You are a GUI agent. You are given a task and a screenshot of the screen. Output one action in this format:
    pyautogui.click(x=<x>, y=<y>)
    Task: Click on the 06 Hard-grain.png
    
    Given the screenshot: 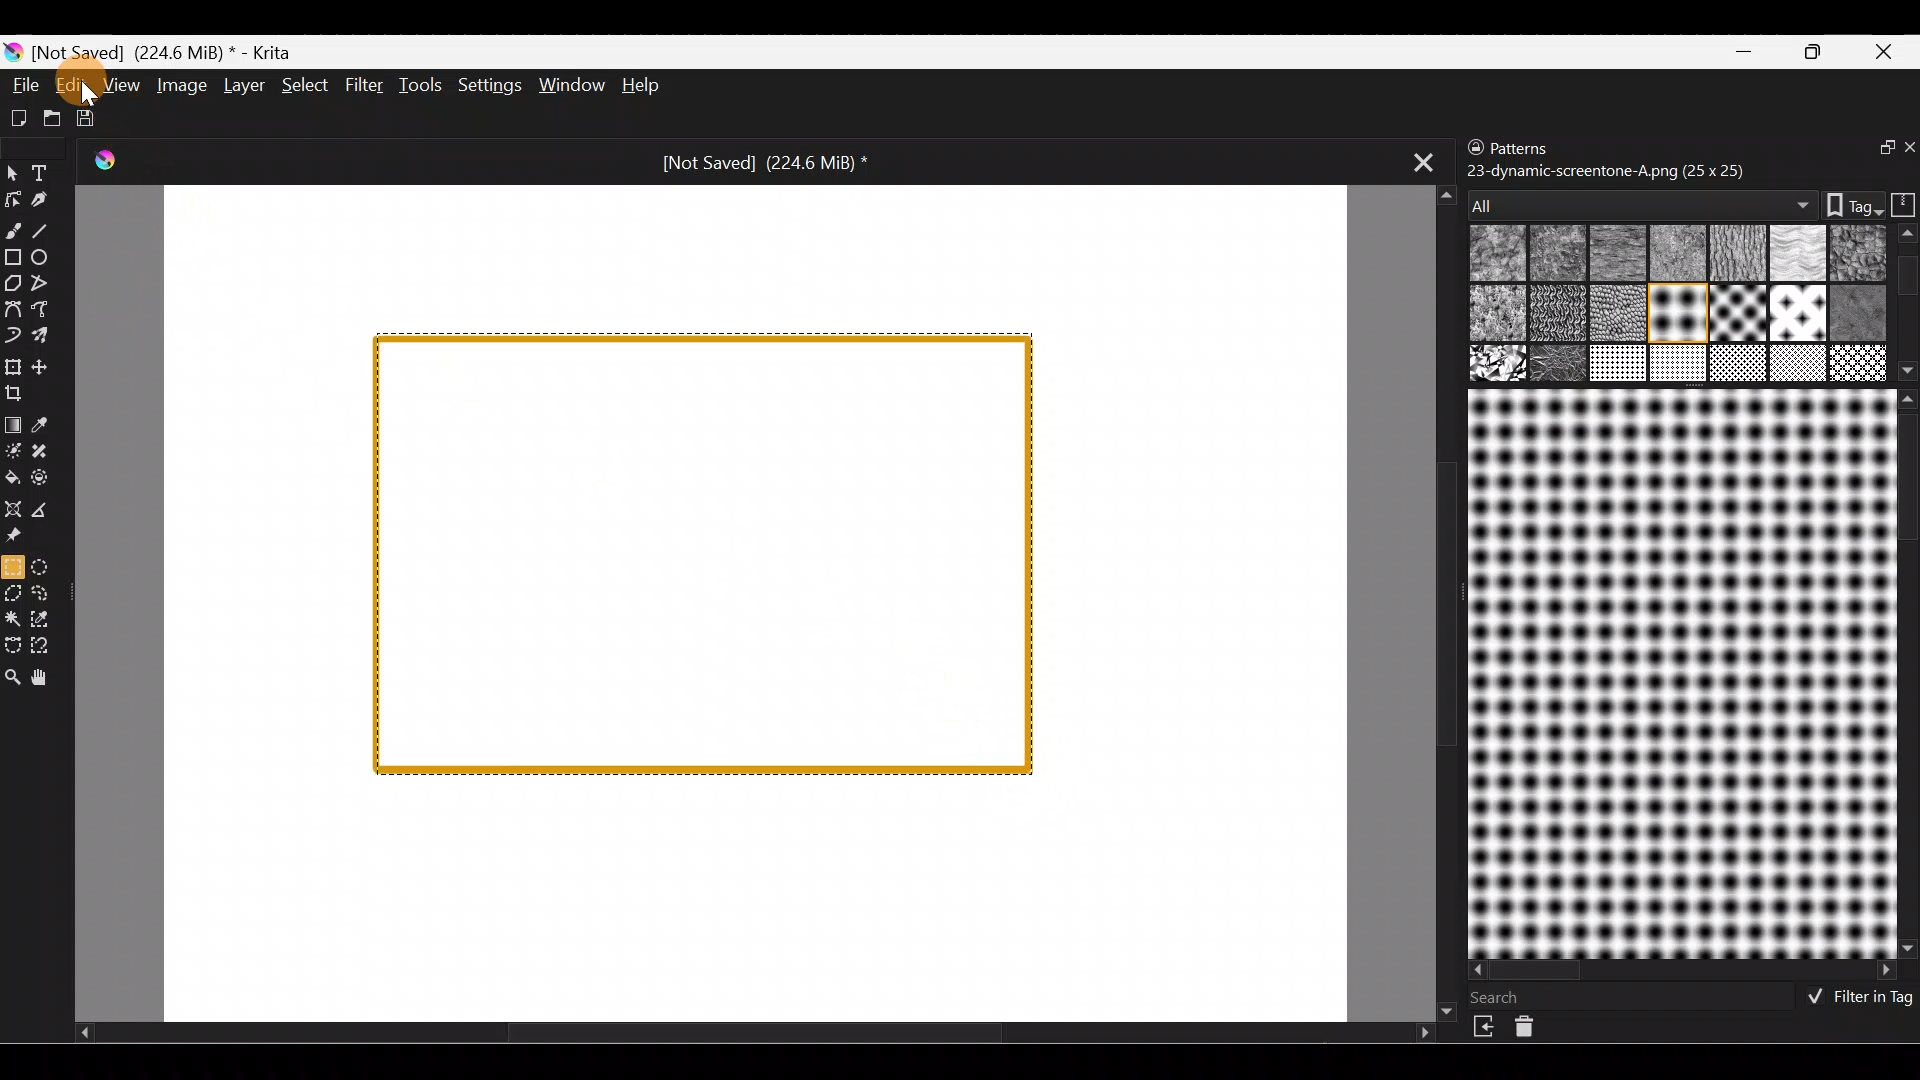 What is the action you would take?
    pyautogui.click(x=1862, y=254)
    